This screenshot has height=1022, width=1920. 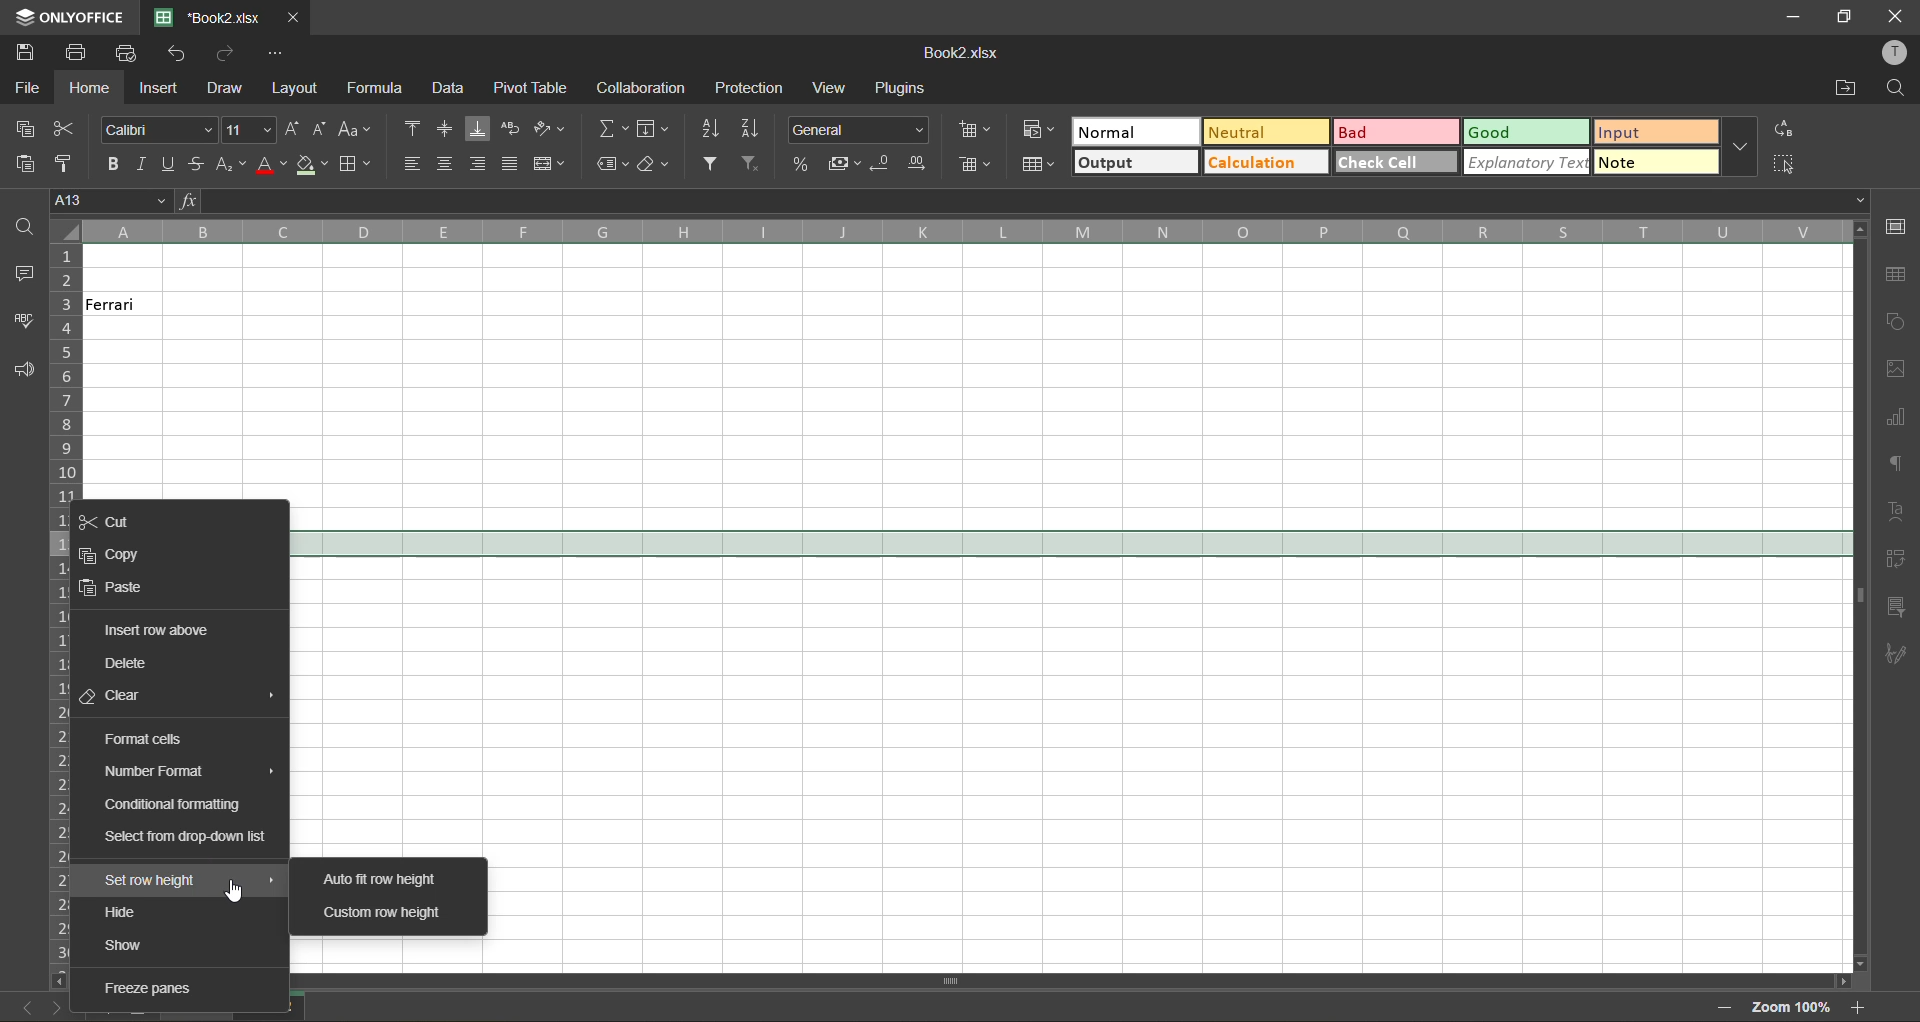 What do you see at coordinates (1398, 135) in the screenshot?
I see `bad` at bounding box center [1398, 135].